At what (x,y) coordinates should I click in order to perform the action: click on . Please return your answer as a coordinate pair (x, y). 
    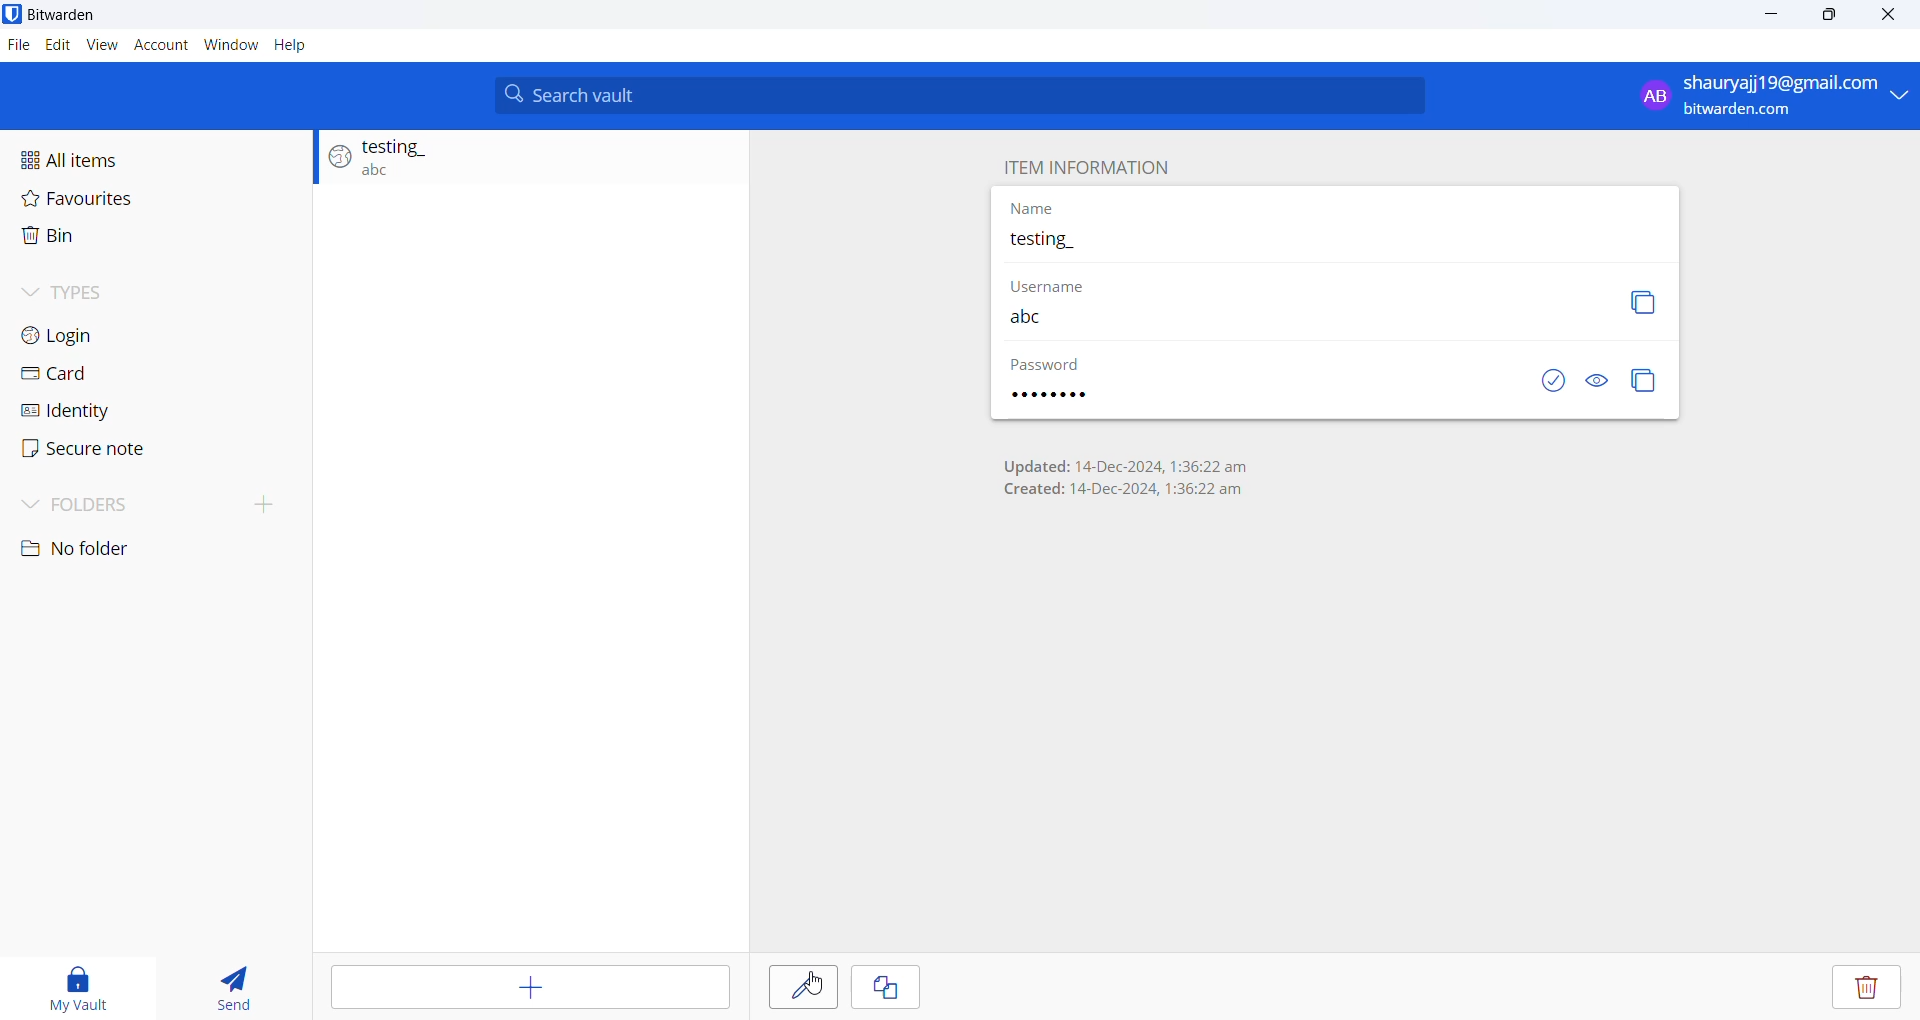
    Looking at the image, I should click on (1066, 396).